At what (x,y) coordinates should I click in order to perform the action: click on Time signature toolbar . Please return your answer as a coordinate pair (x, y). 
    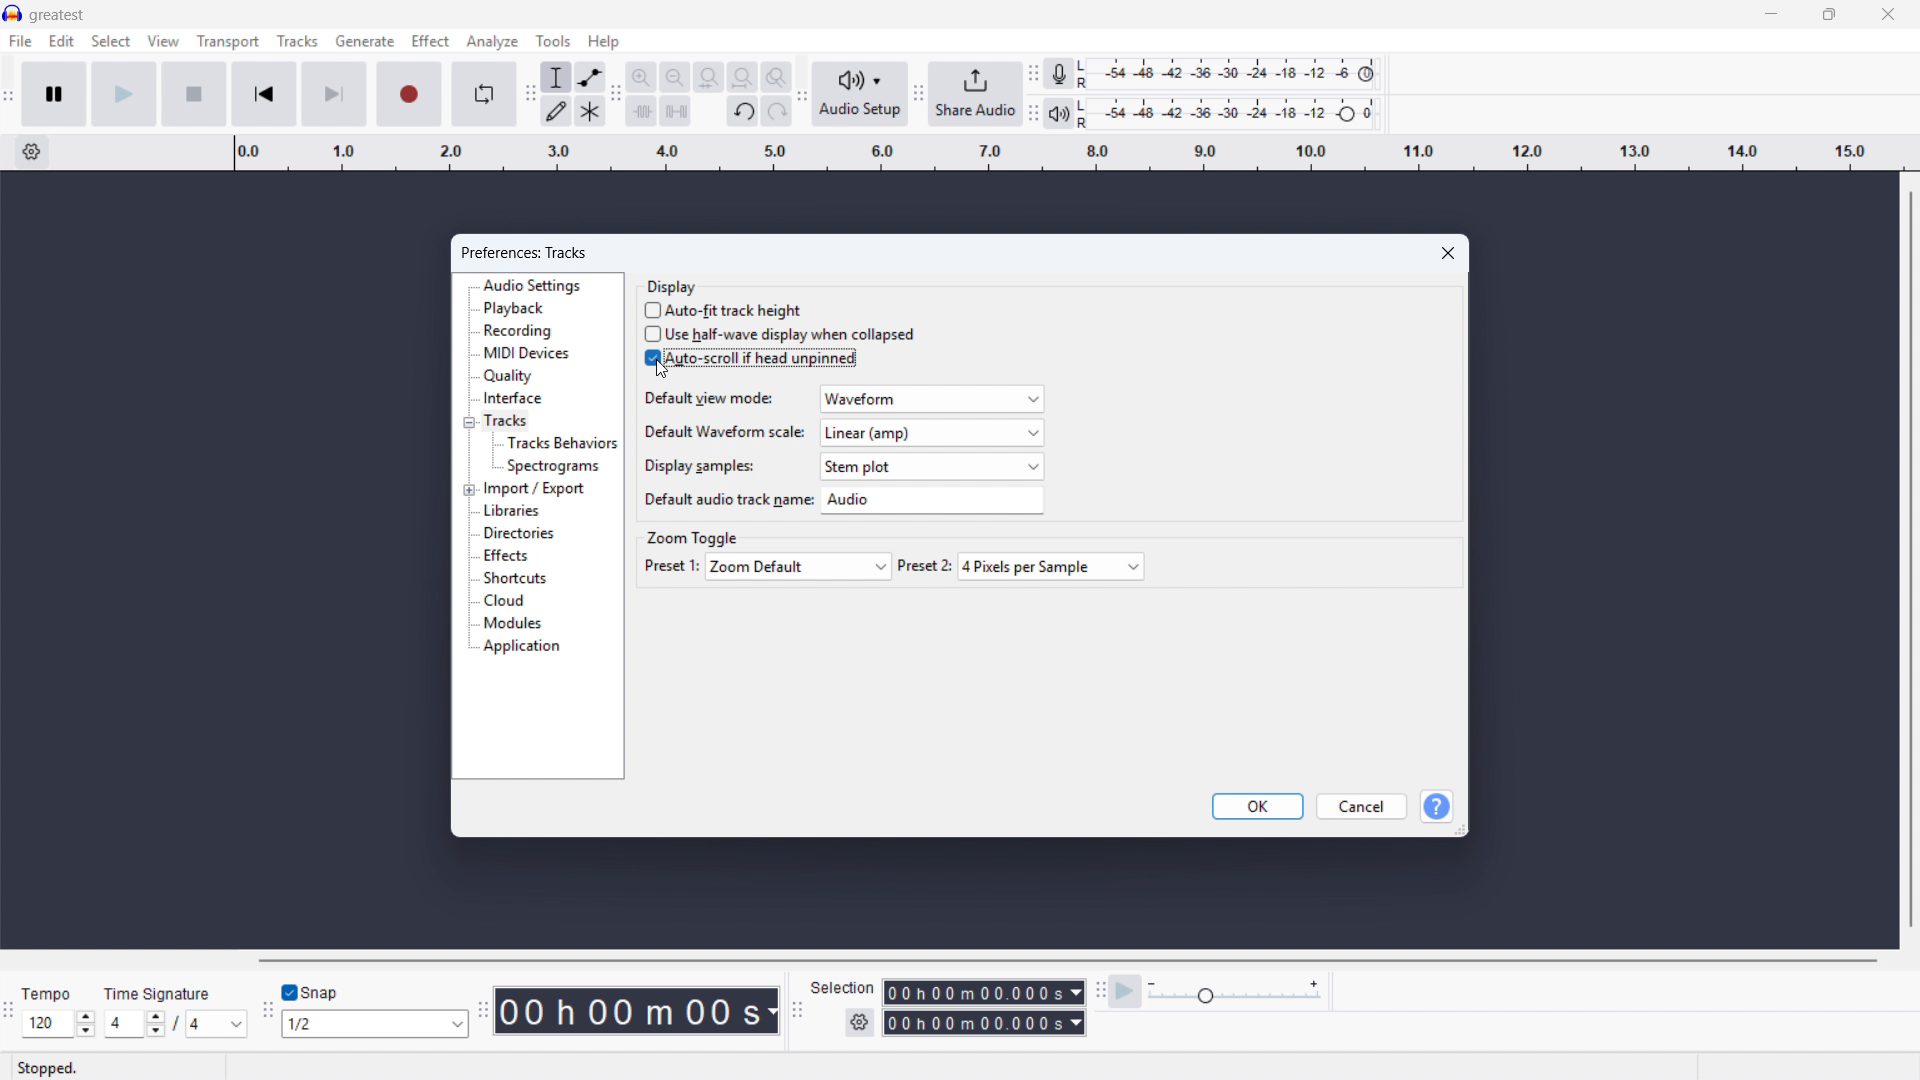
    Looking at the image, I should click on (9, 1018).